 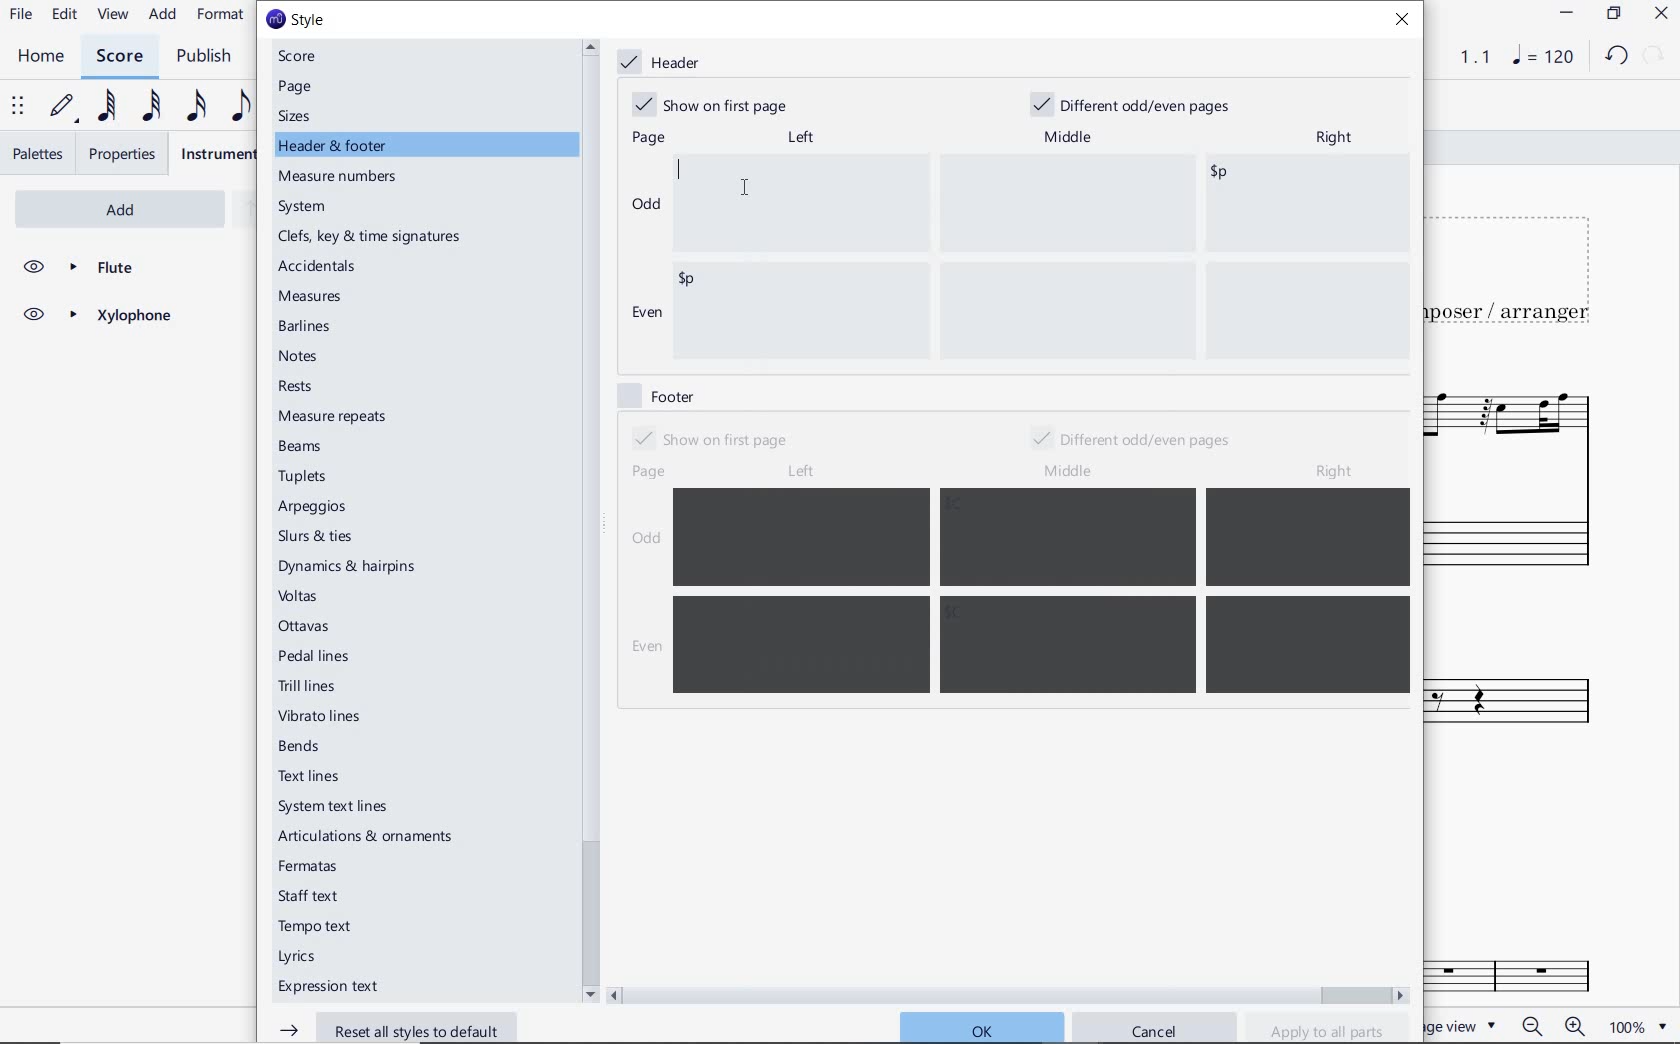 What do you see at coordinates (389, 1027) in the screenshot?
I see `reset all styles to default` at bounding box center [389, 1027].